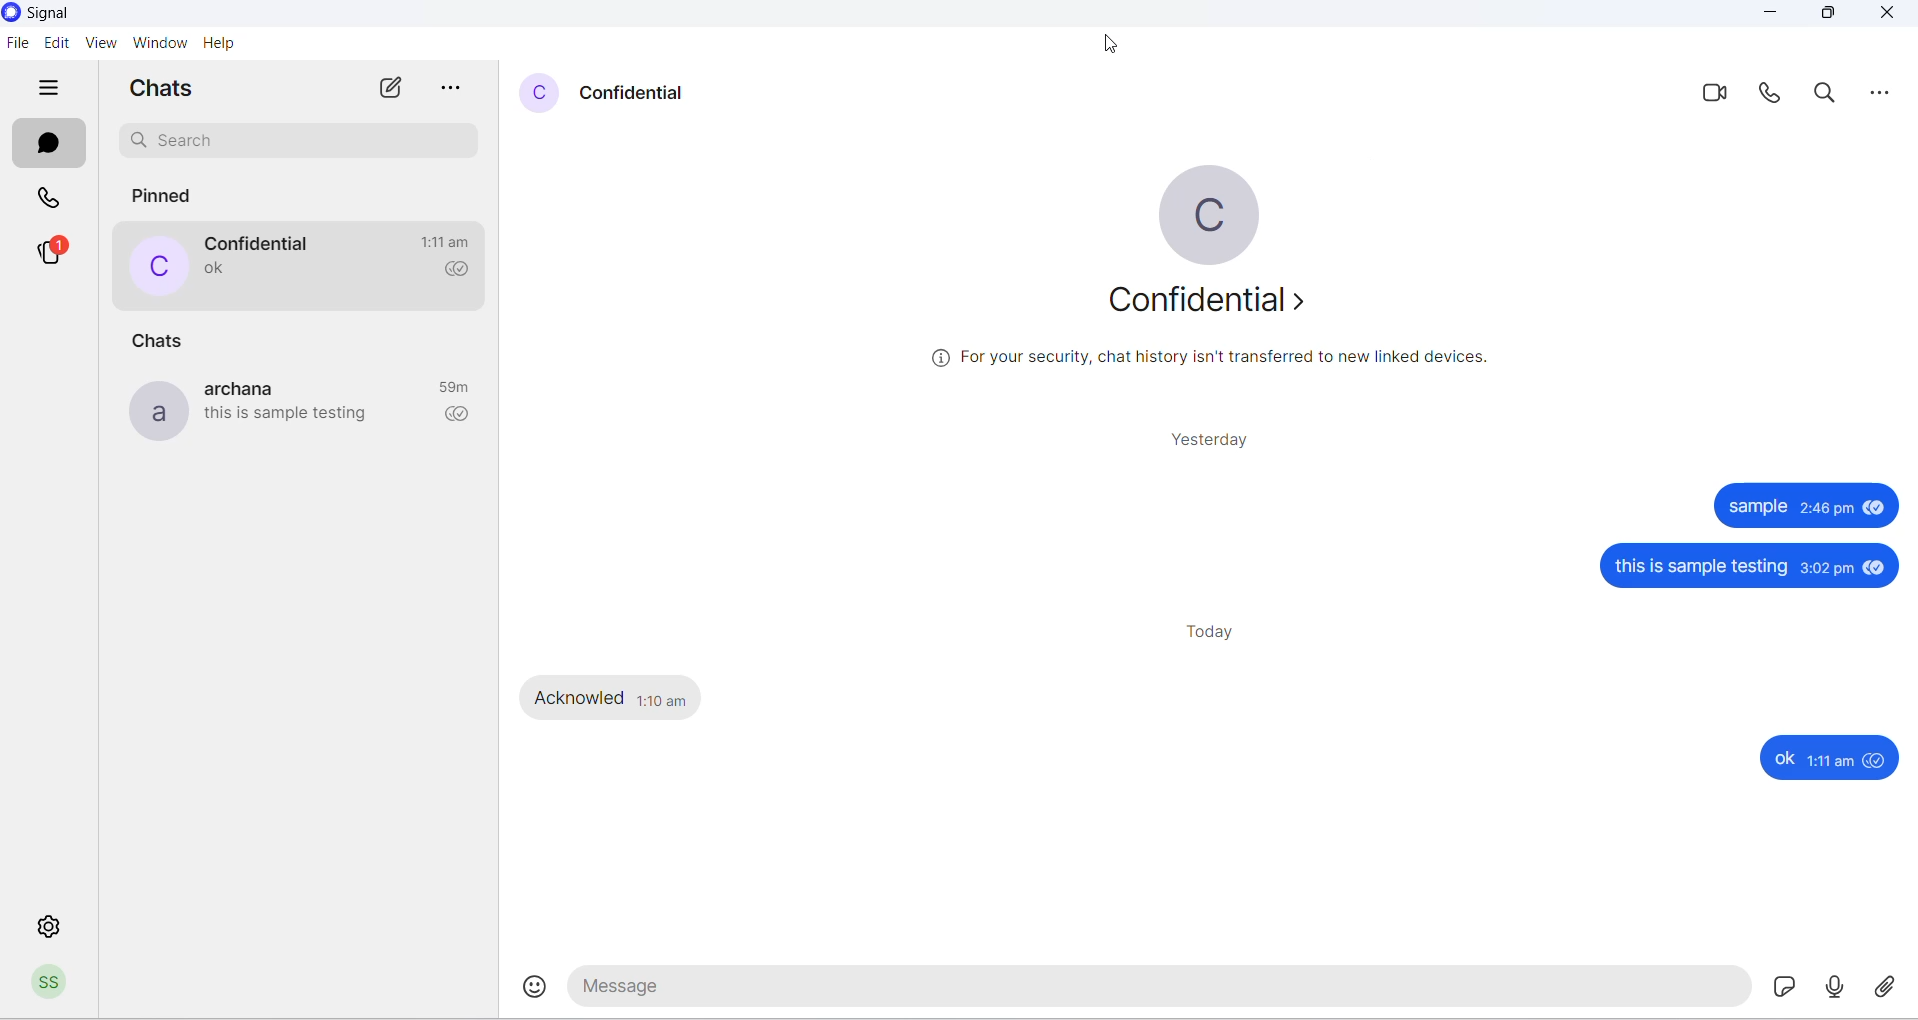 This screenshot has height=1020, width=1918. Describe the element at coordinates (457, 388) in the screenshot. I see `last message time record` at that location.